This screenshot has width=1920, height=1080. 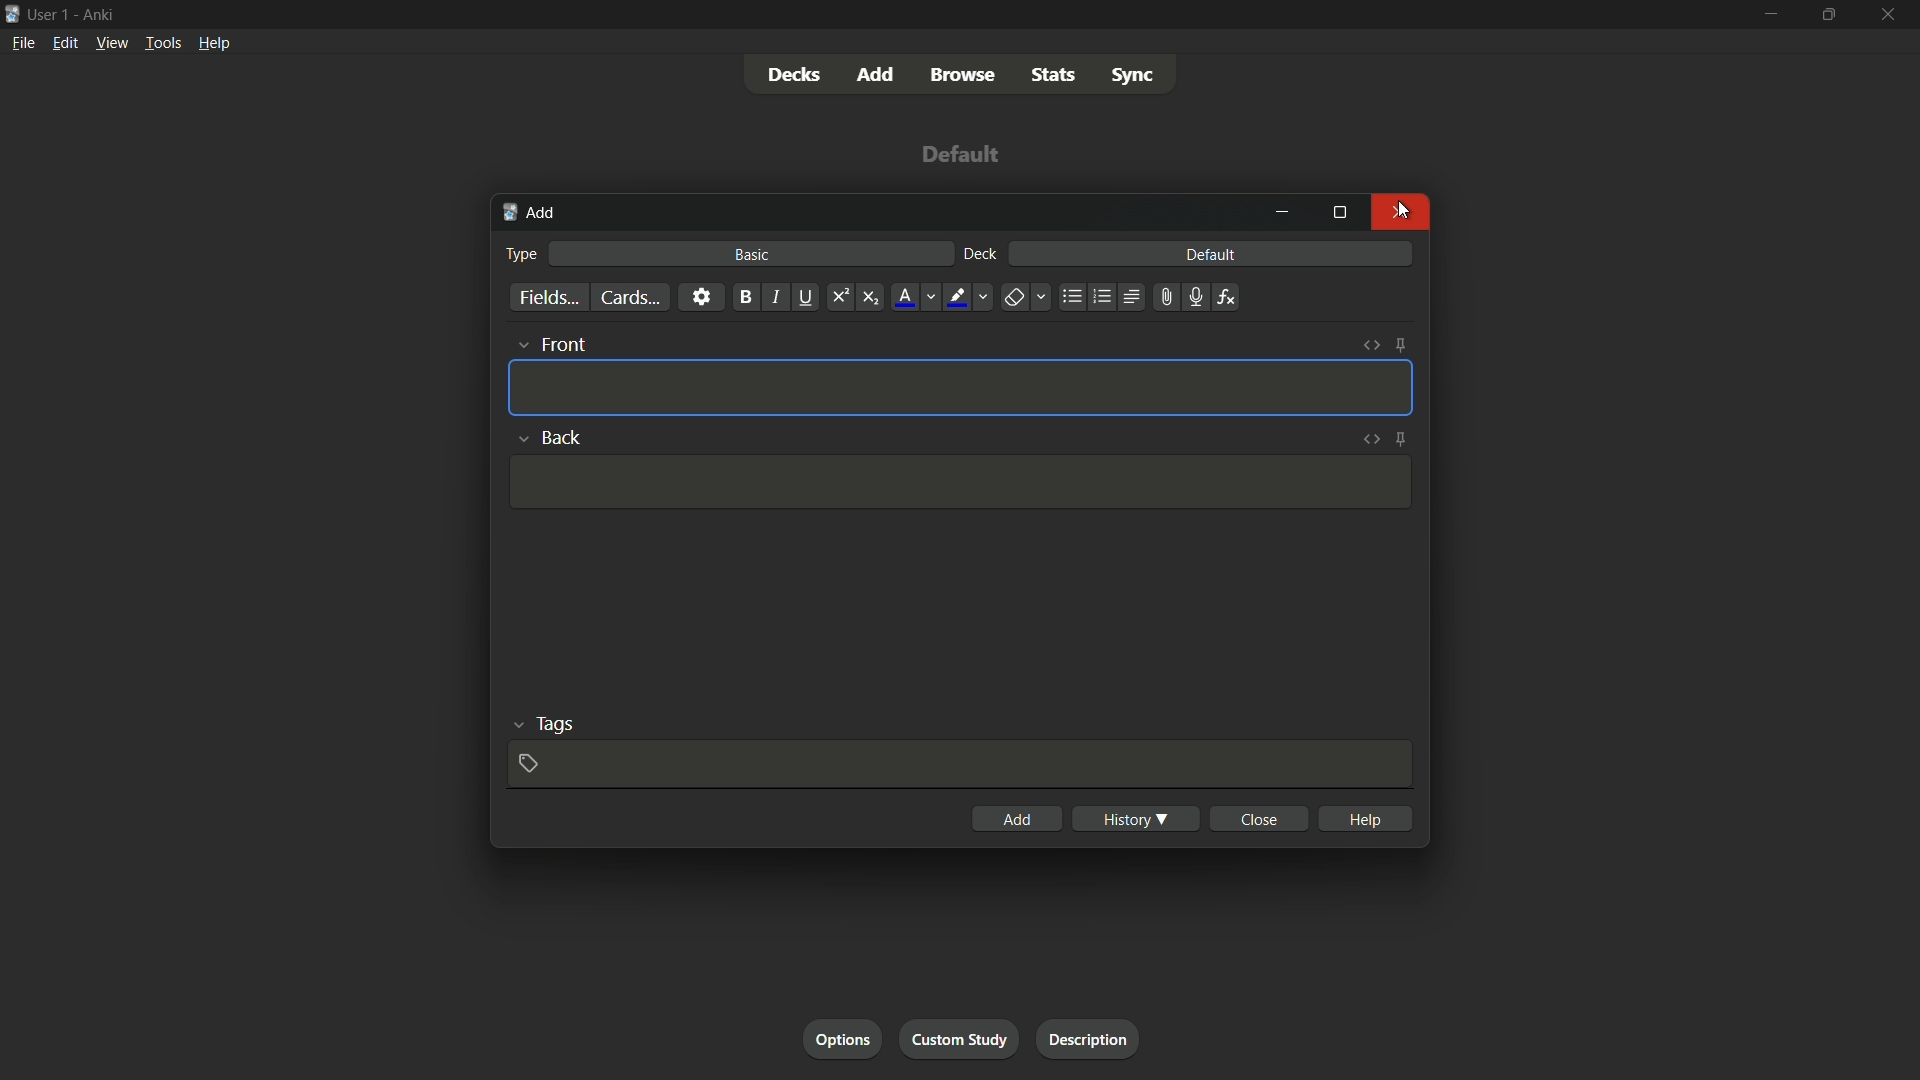 I want to click on user-1, so click(x=49, y=12).